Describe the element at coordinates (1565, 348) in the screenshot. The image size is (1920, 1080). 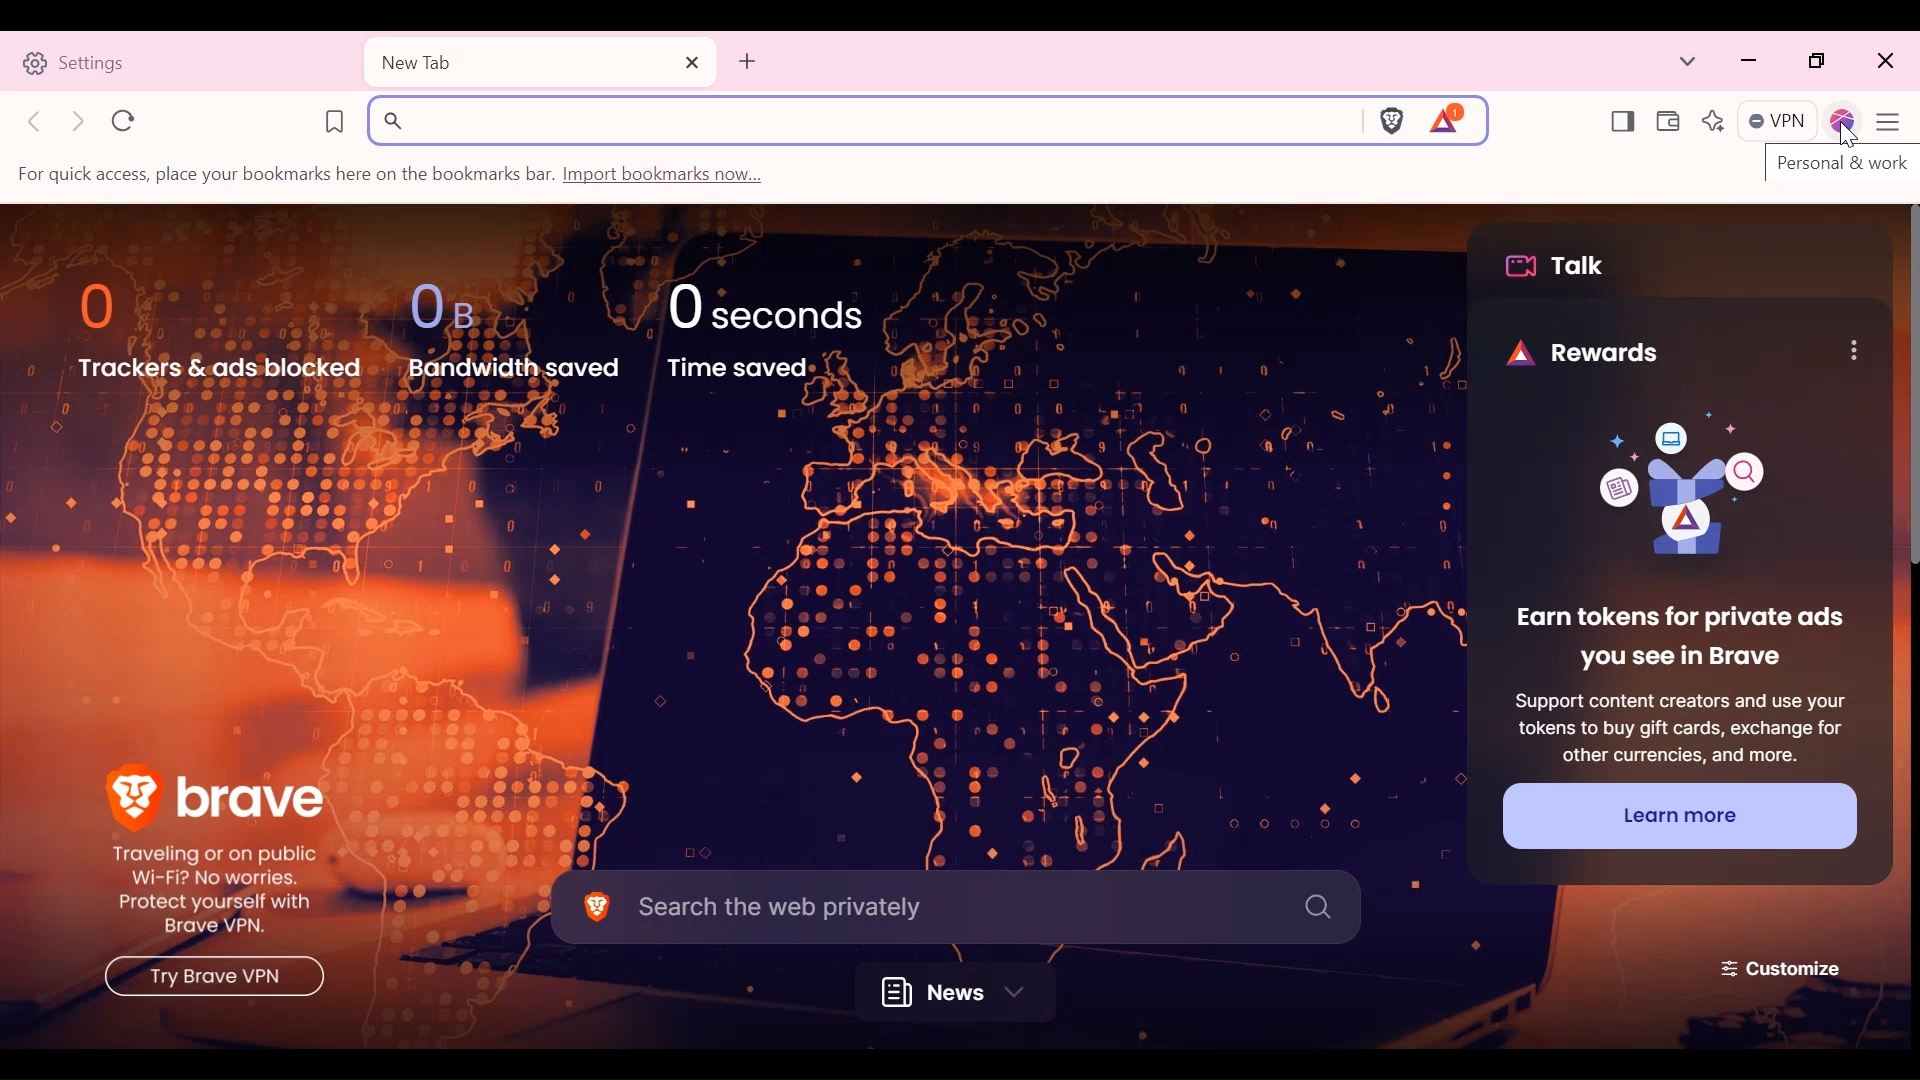
I see `rewards` at that location.